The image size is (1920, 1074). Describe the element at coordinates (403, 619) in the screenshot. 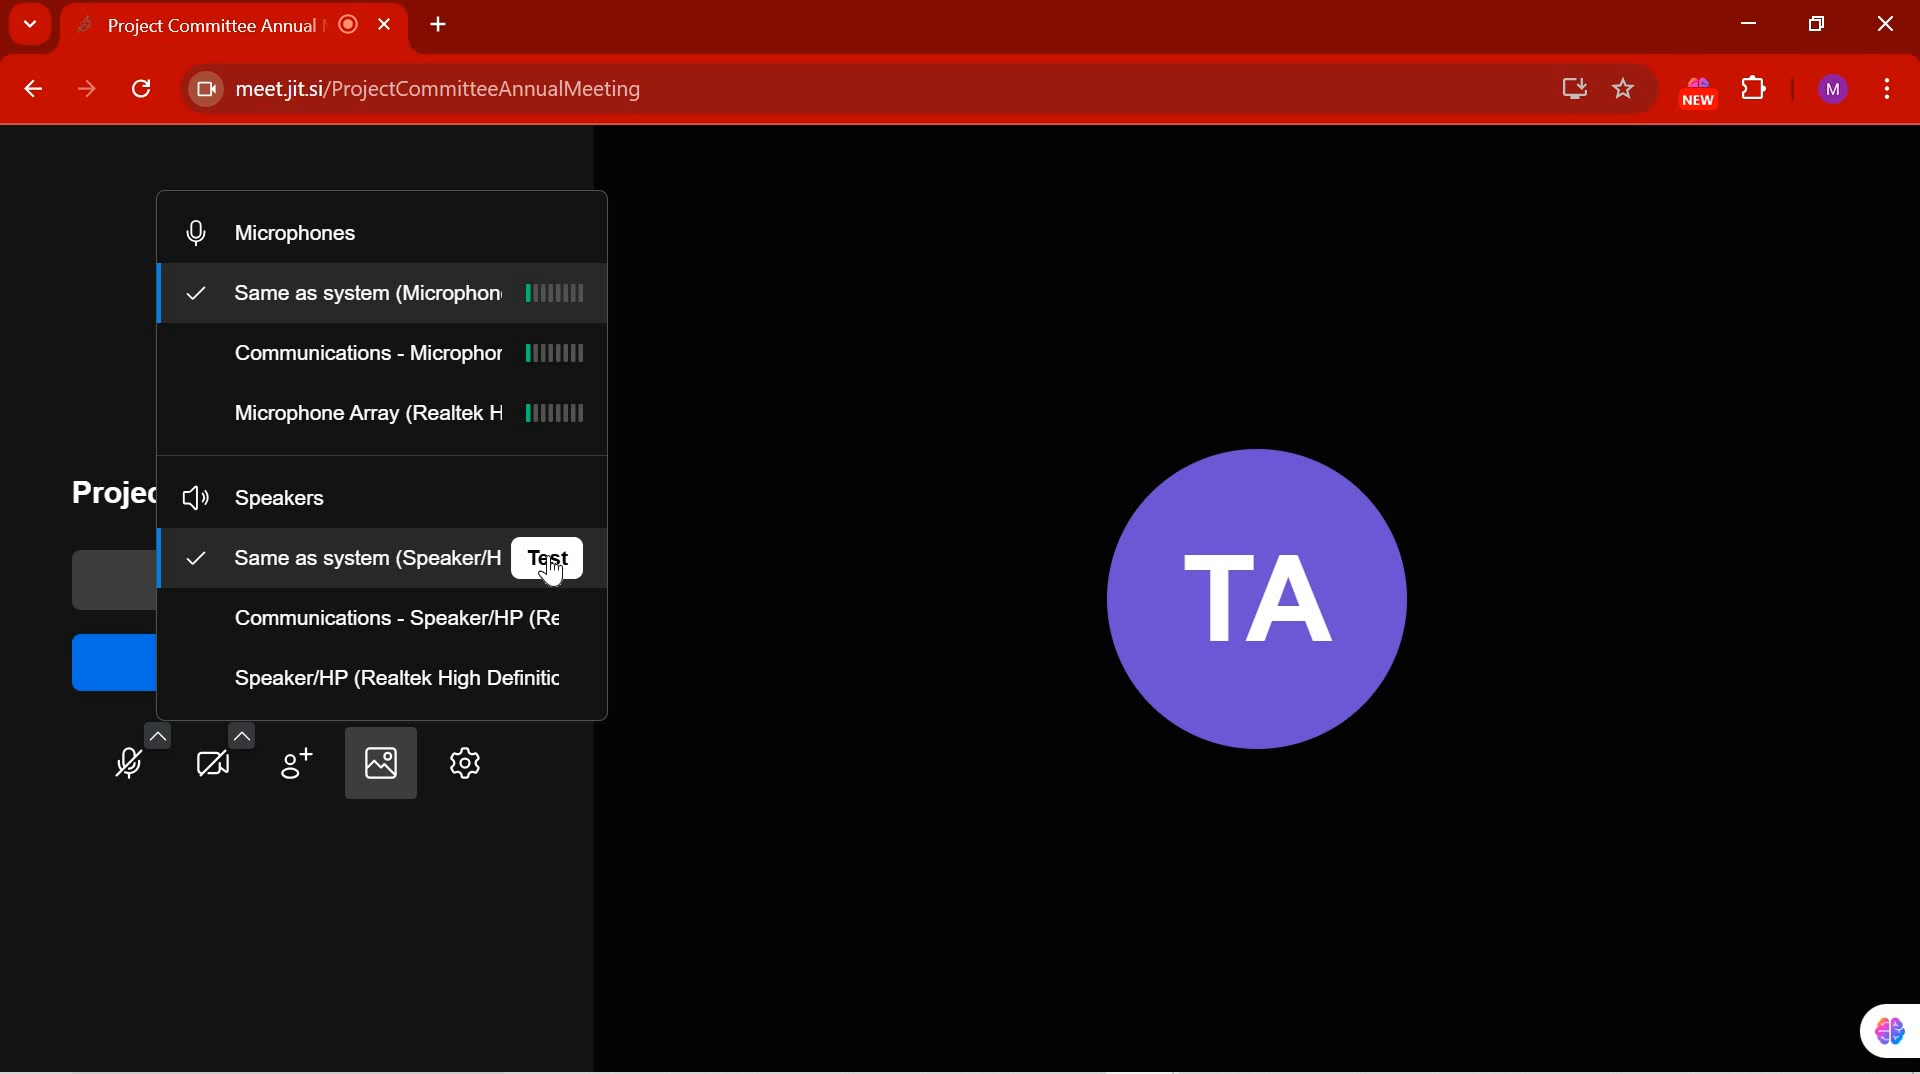

I see `communications - speaker/HP` at that location.